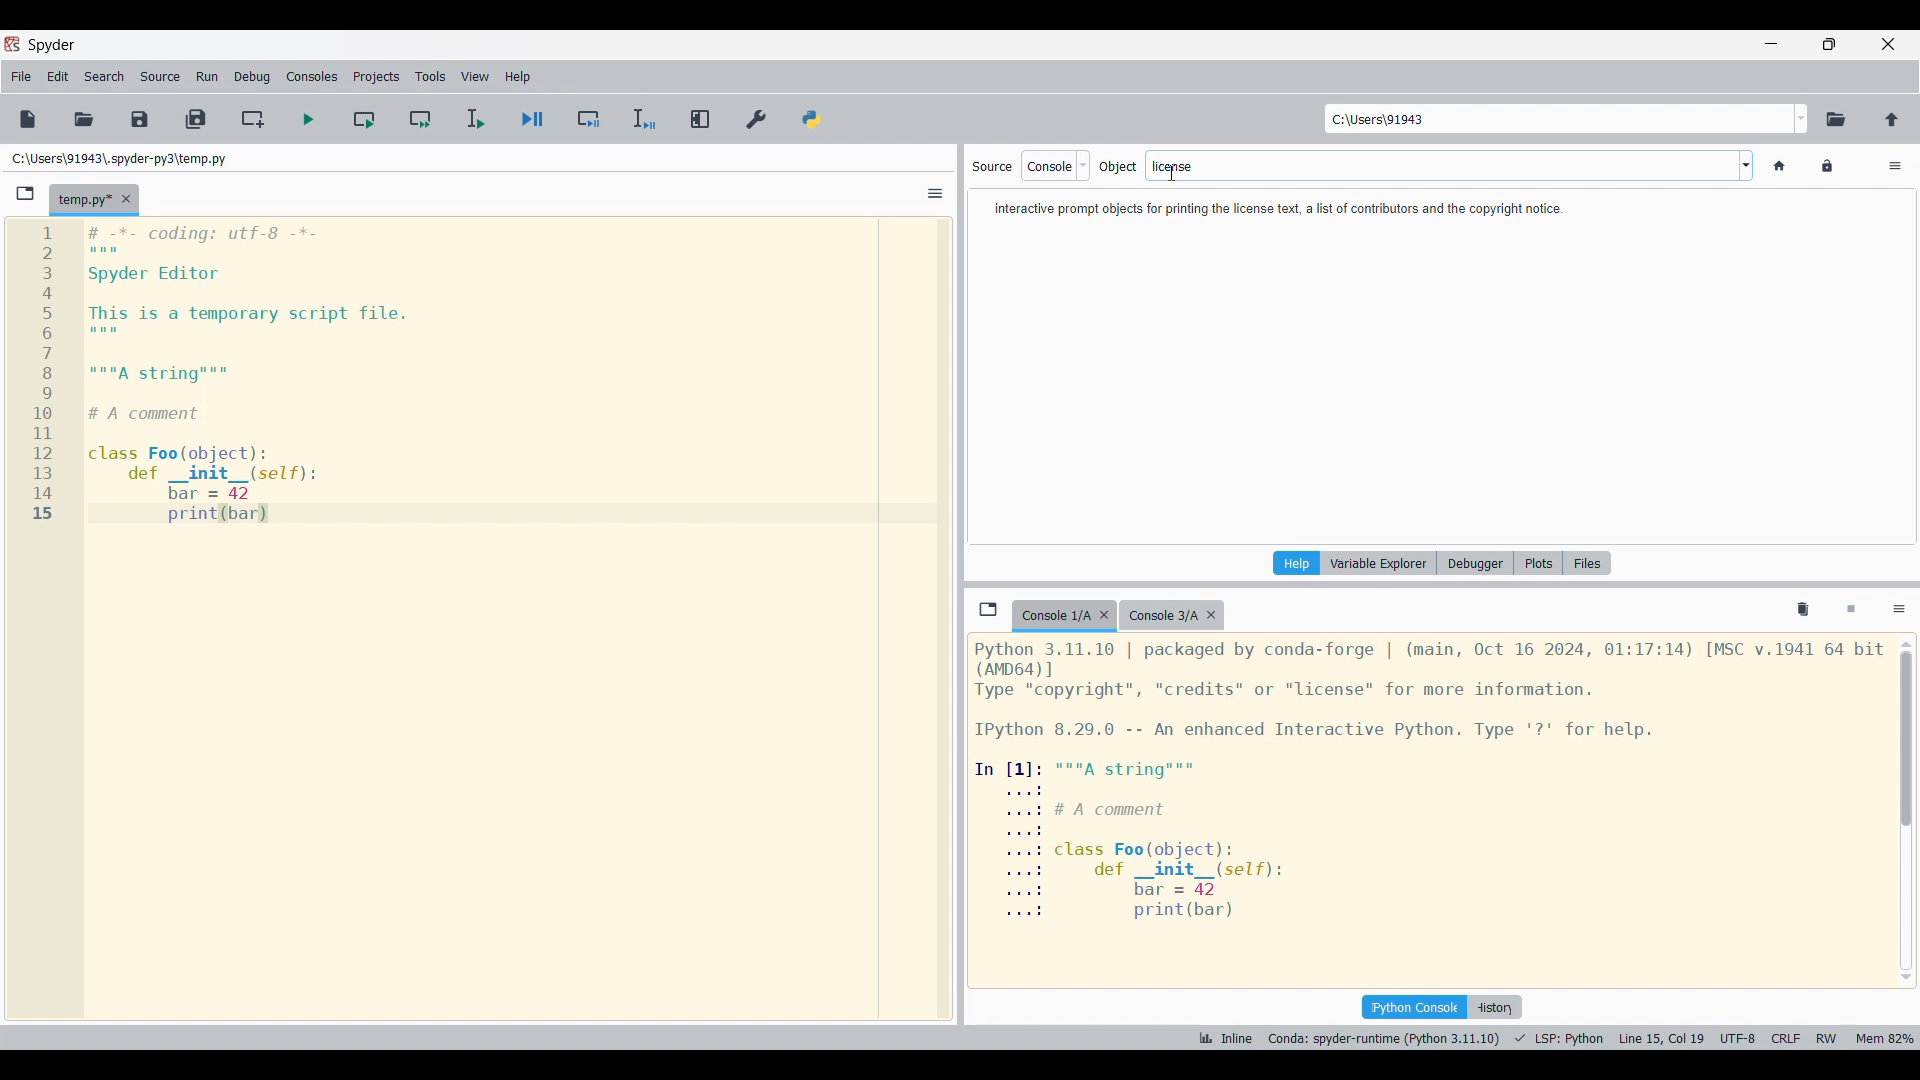 The image size is (1920, 1080). What do you see at coordinates (532, 119) in the screenshot?
I see `Debug file` at bounding box center [532, 119].